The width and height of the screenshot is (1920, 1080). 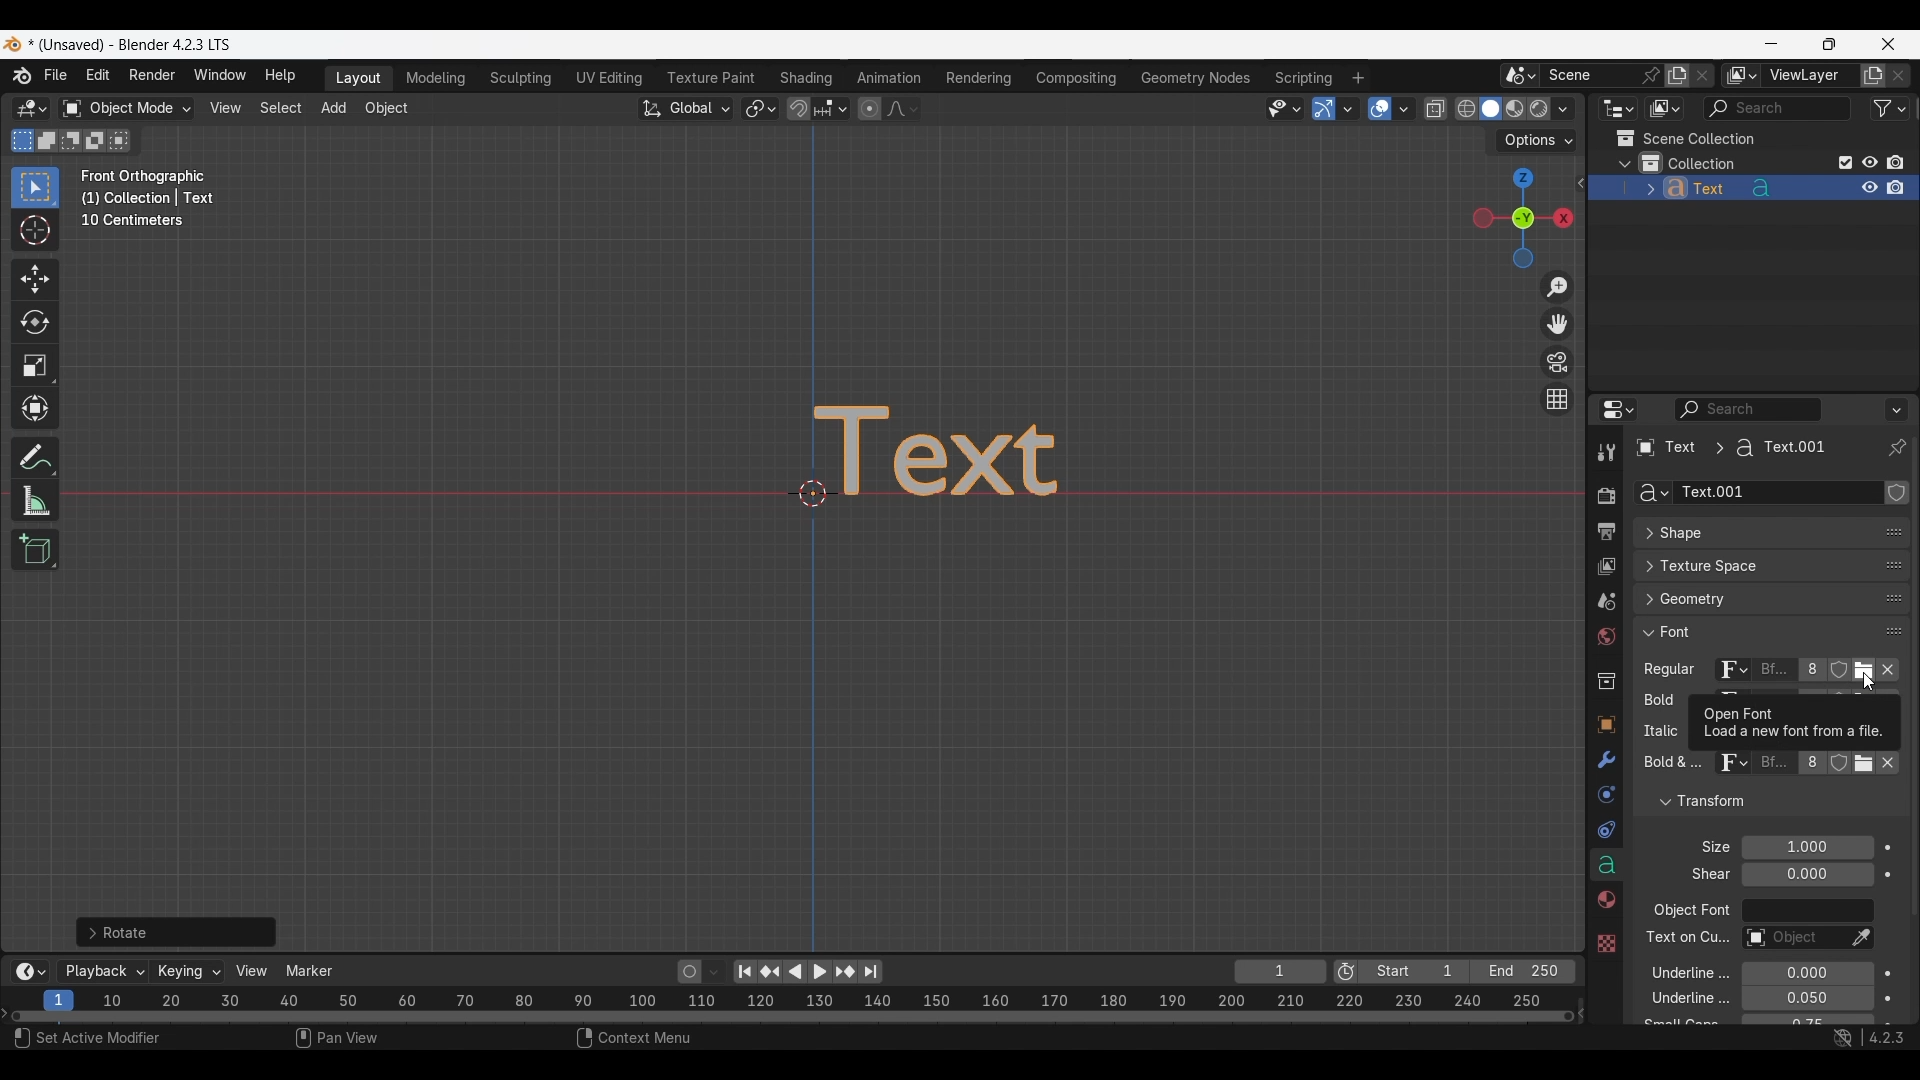 I want to click on Eyedropper data-block, so click(x=1885, y=526).